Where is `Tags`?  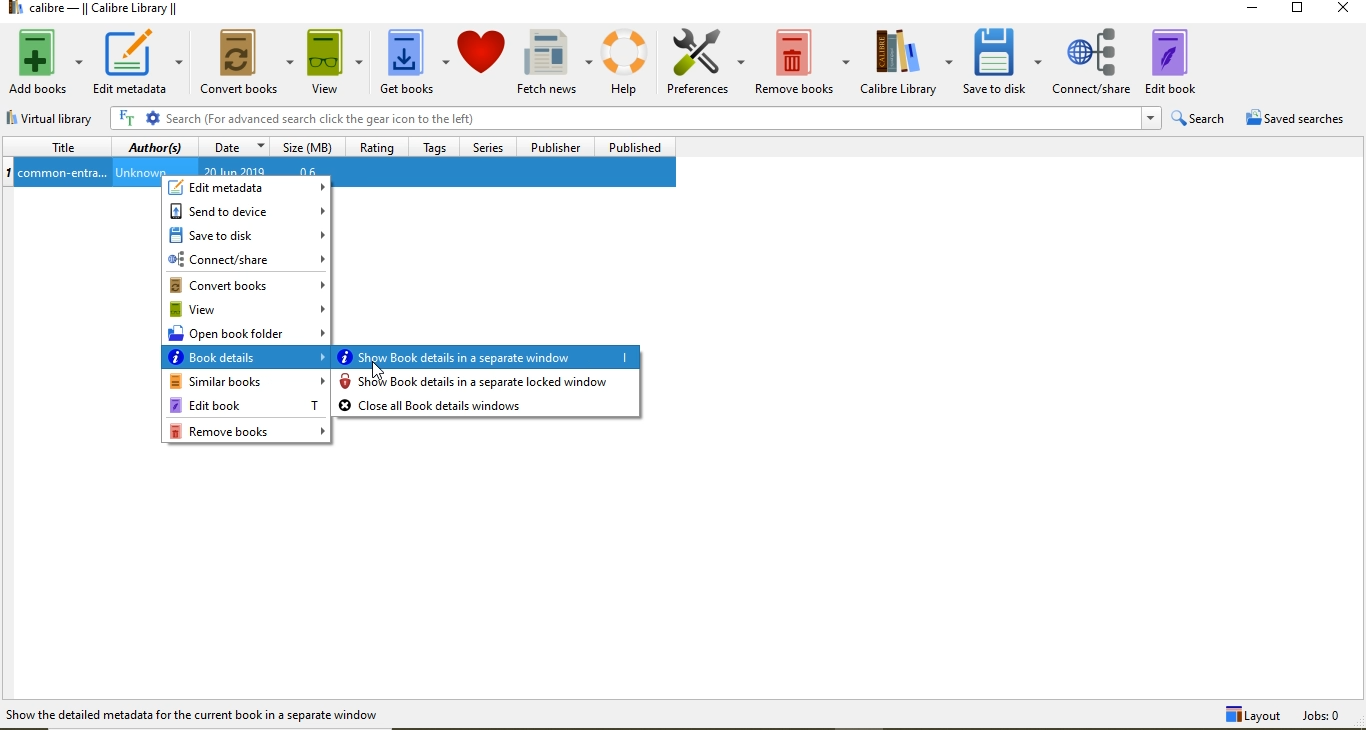 Tags is located at coordinates (438, 147).